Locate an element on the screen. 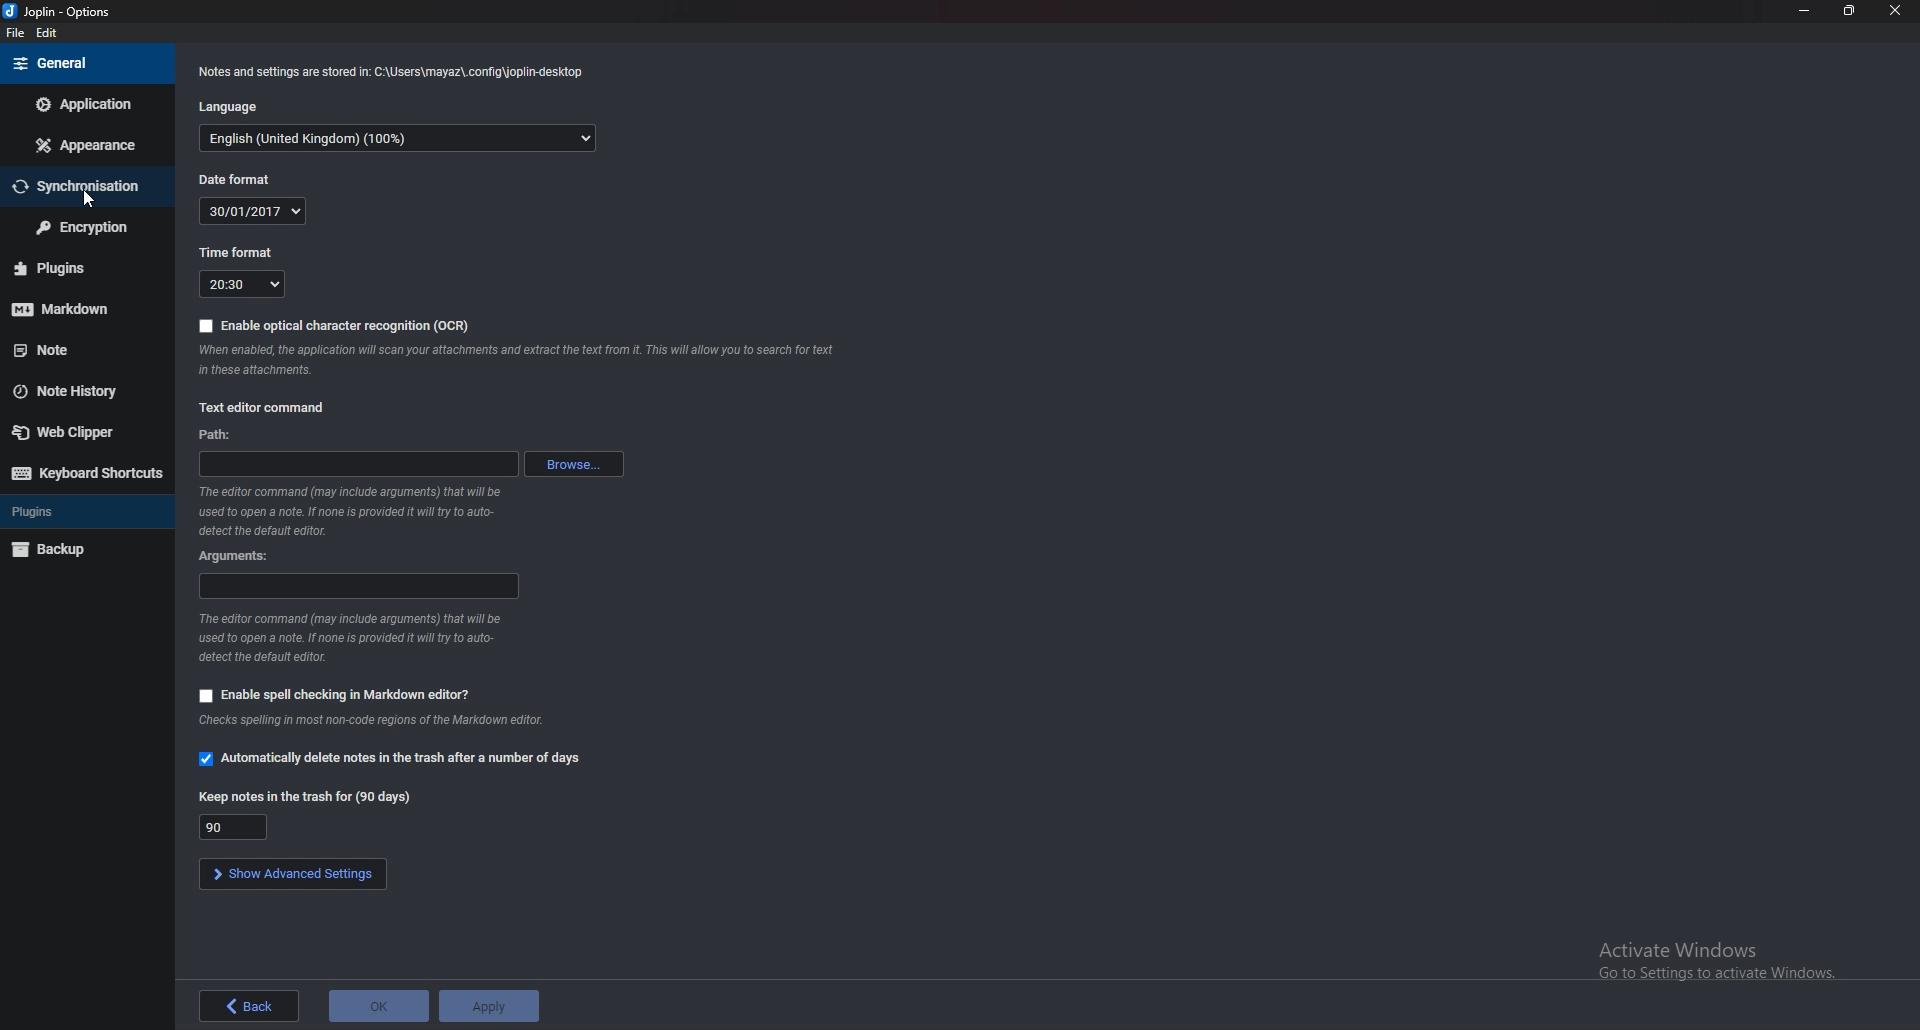 The width and height of the screenshot is (1920, 1030). close is located at coordinates (1895, 11).